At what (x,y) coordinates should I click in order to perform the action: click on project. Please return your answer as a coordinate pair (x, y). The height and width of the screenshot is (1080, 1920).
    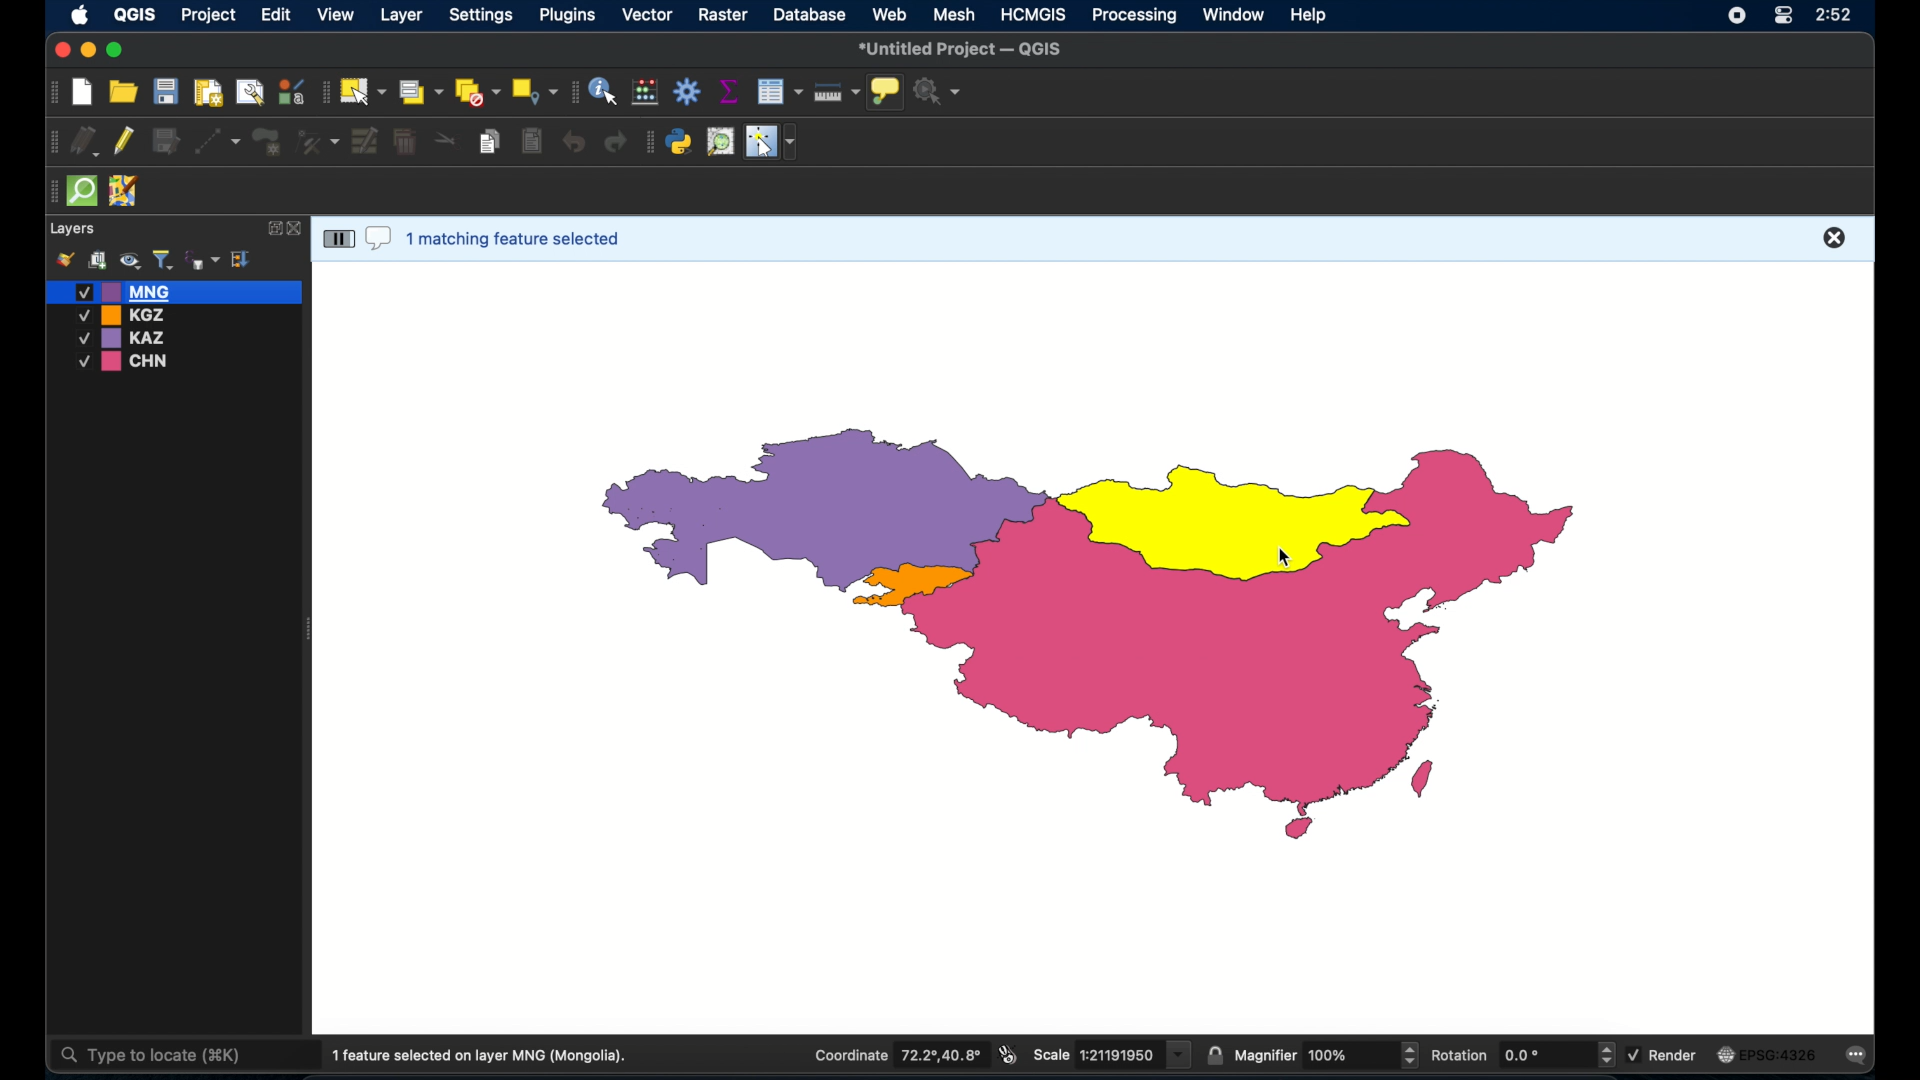
    Looking at the image, I should click on (209, 16).